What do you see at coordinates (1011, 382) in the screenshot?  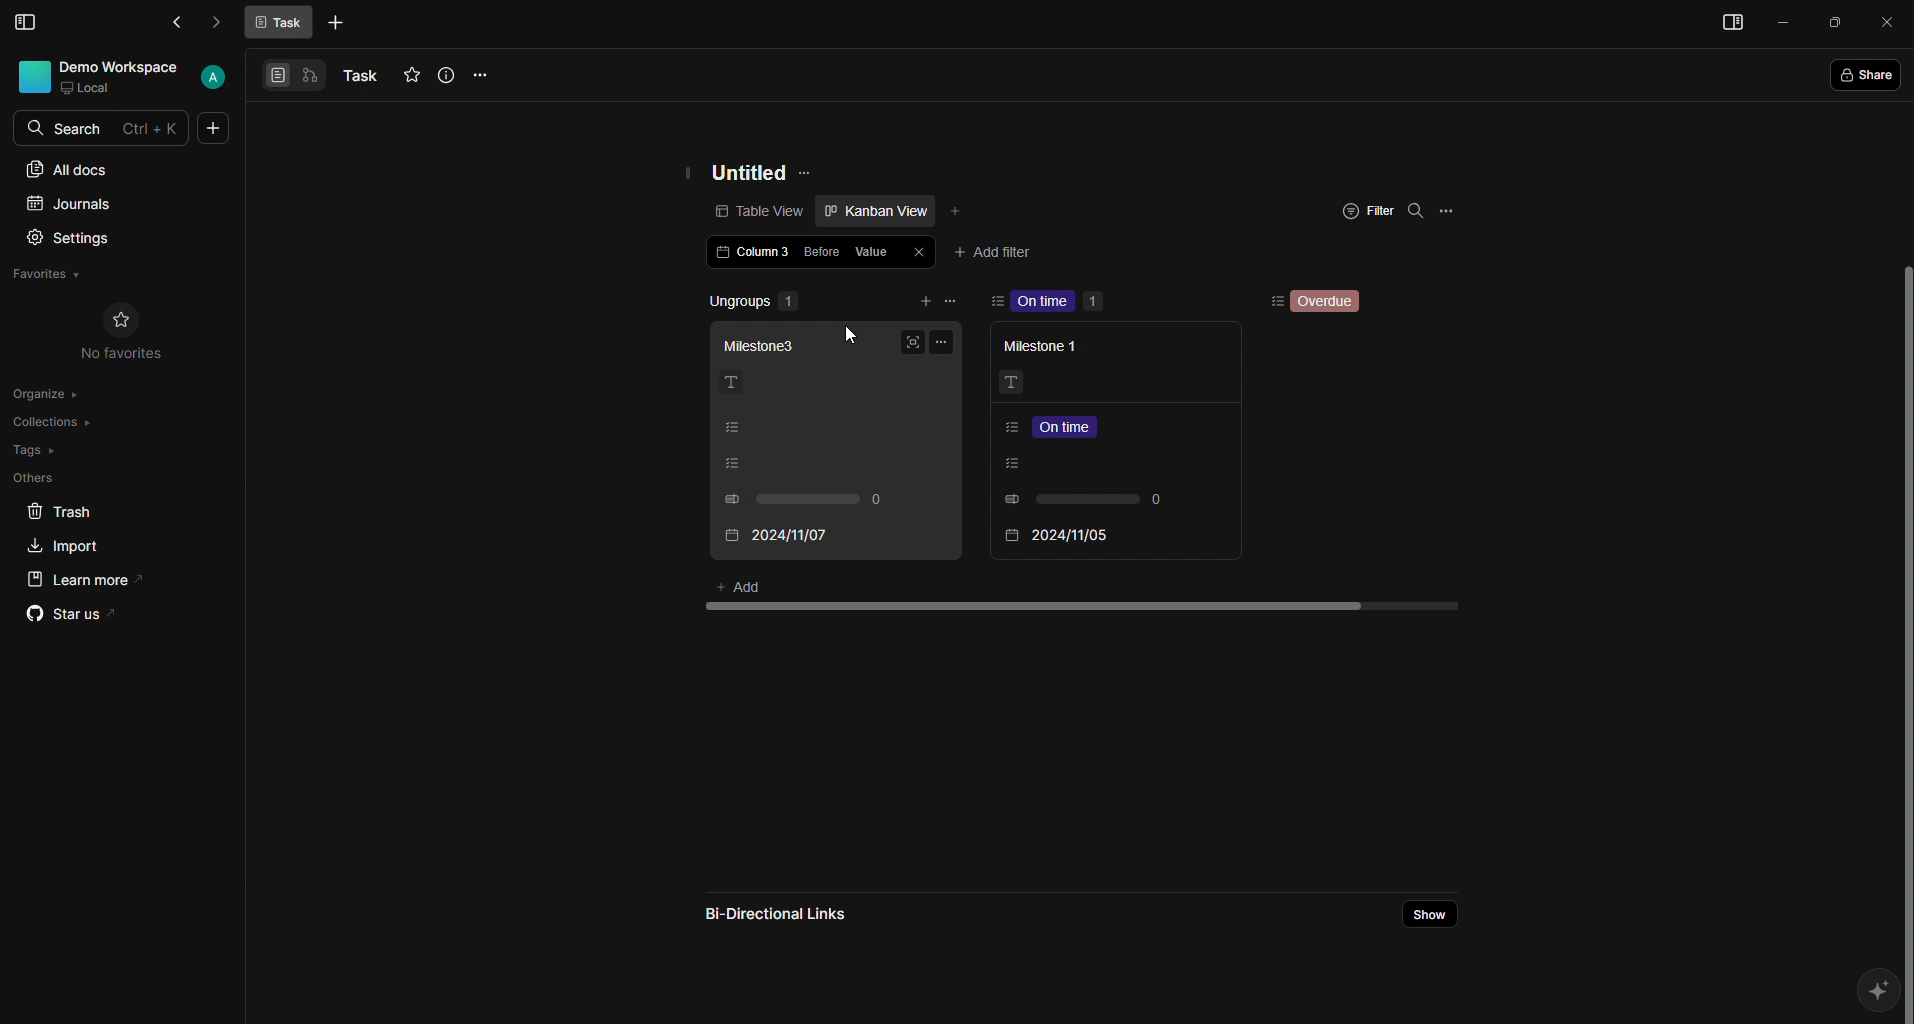 I see `Text` at bounding box center [1011, 382].